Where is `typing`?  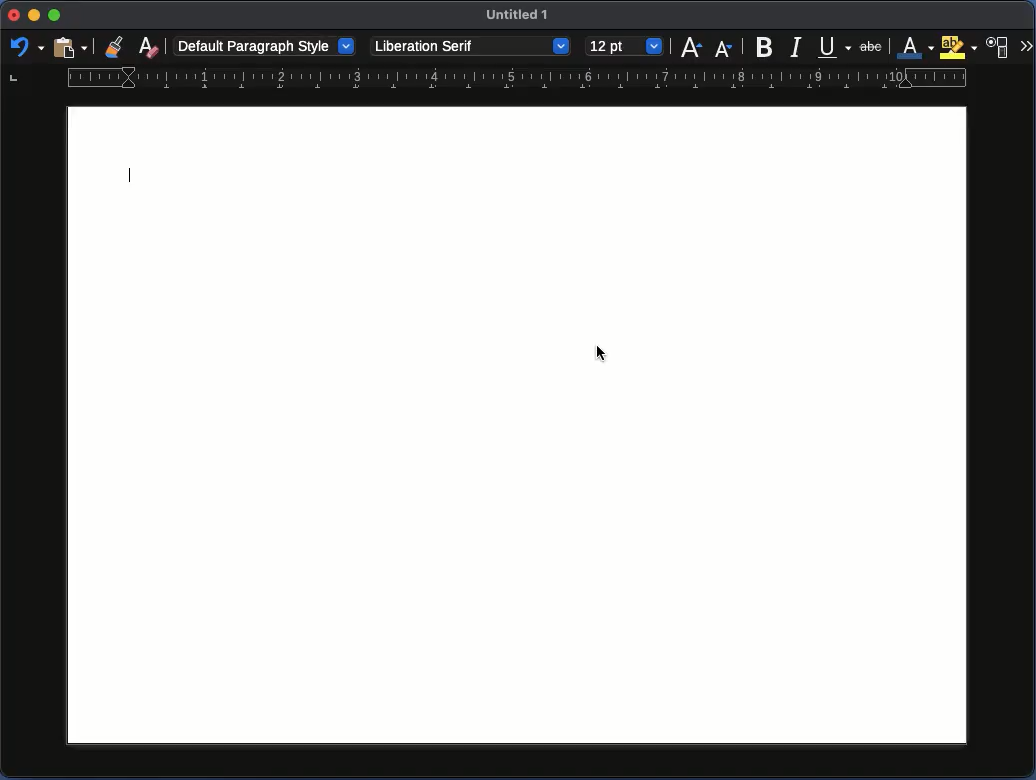
typing is located at coordinates (104, 171).